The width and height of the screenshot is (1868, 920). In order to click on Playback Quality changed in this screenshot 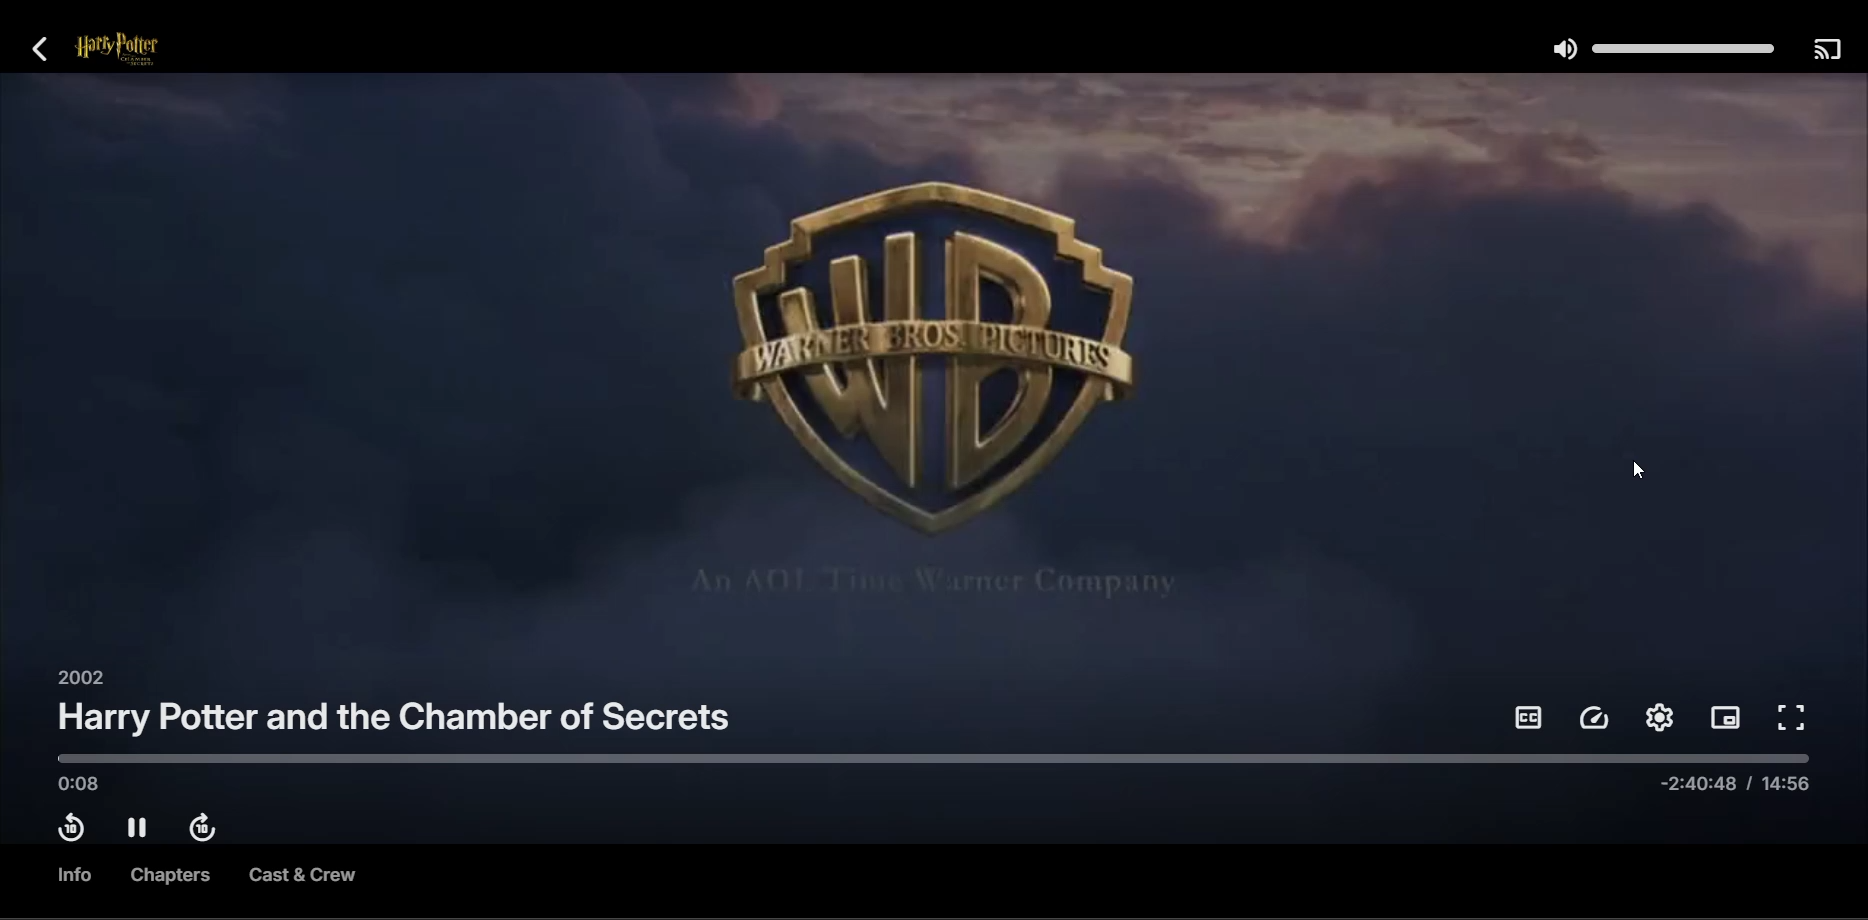, I will do `click(935, 371)`.